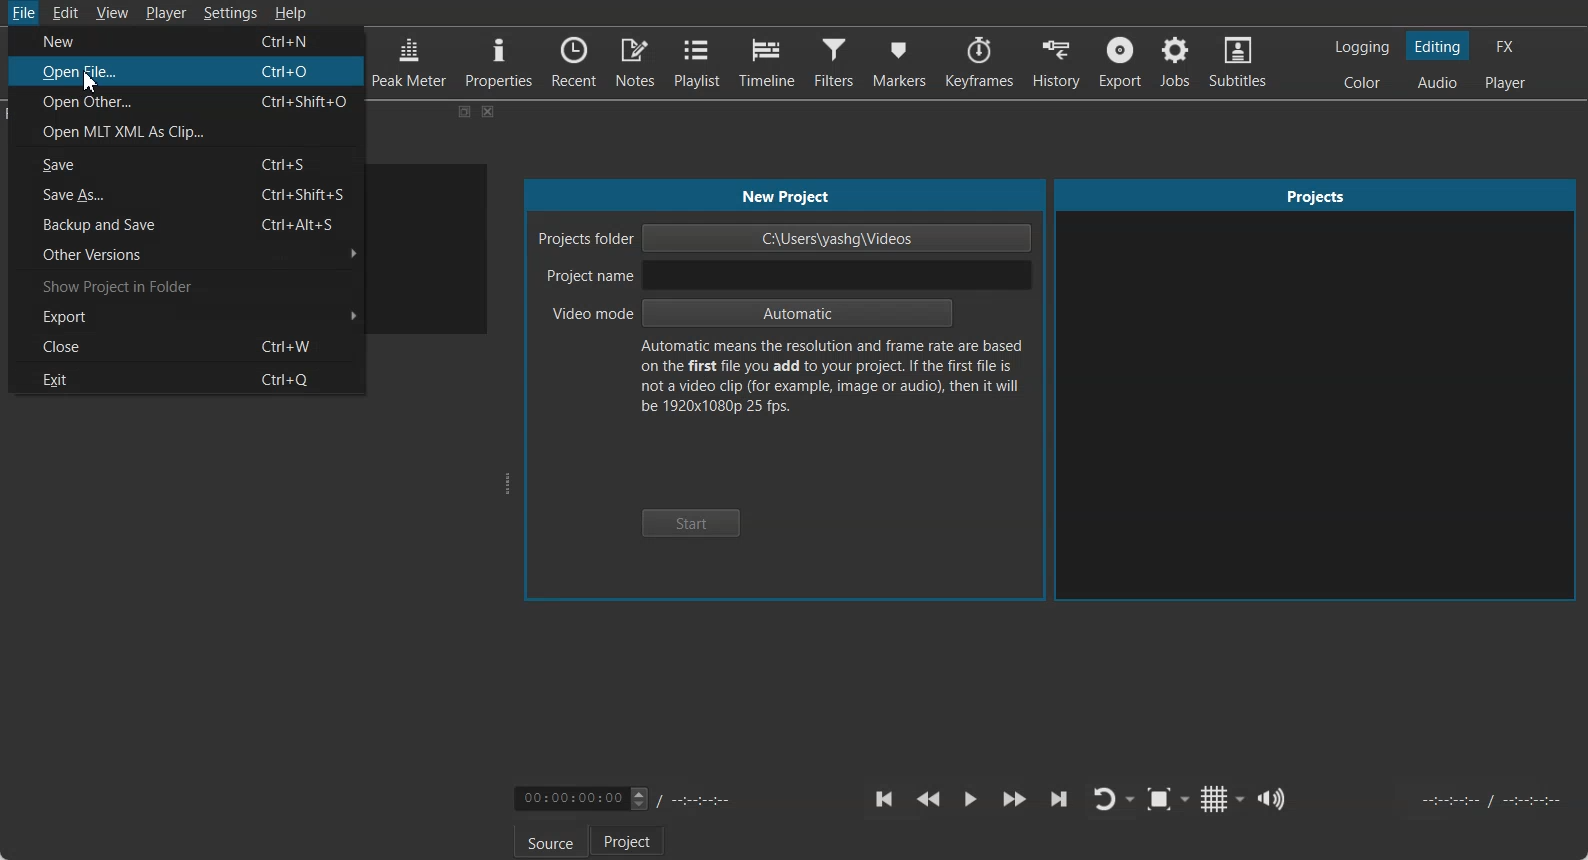  What do you see at coordinates (901, 61) in the screenshot?
I see `Markers` at bounding box center [901, 61].